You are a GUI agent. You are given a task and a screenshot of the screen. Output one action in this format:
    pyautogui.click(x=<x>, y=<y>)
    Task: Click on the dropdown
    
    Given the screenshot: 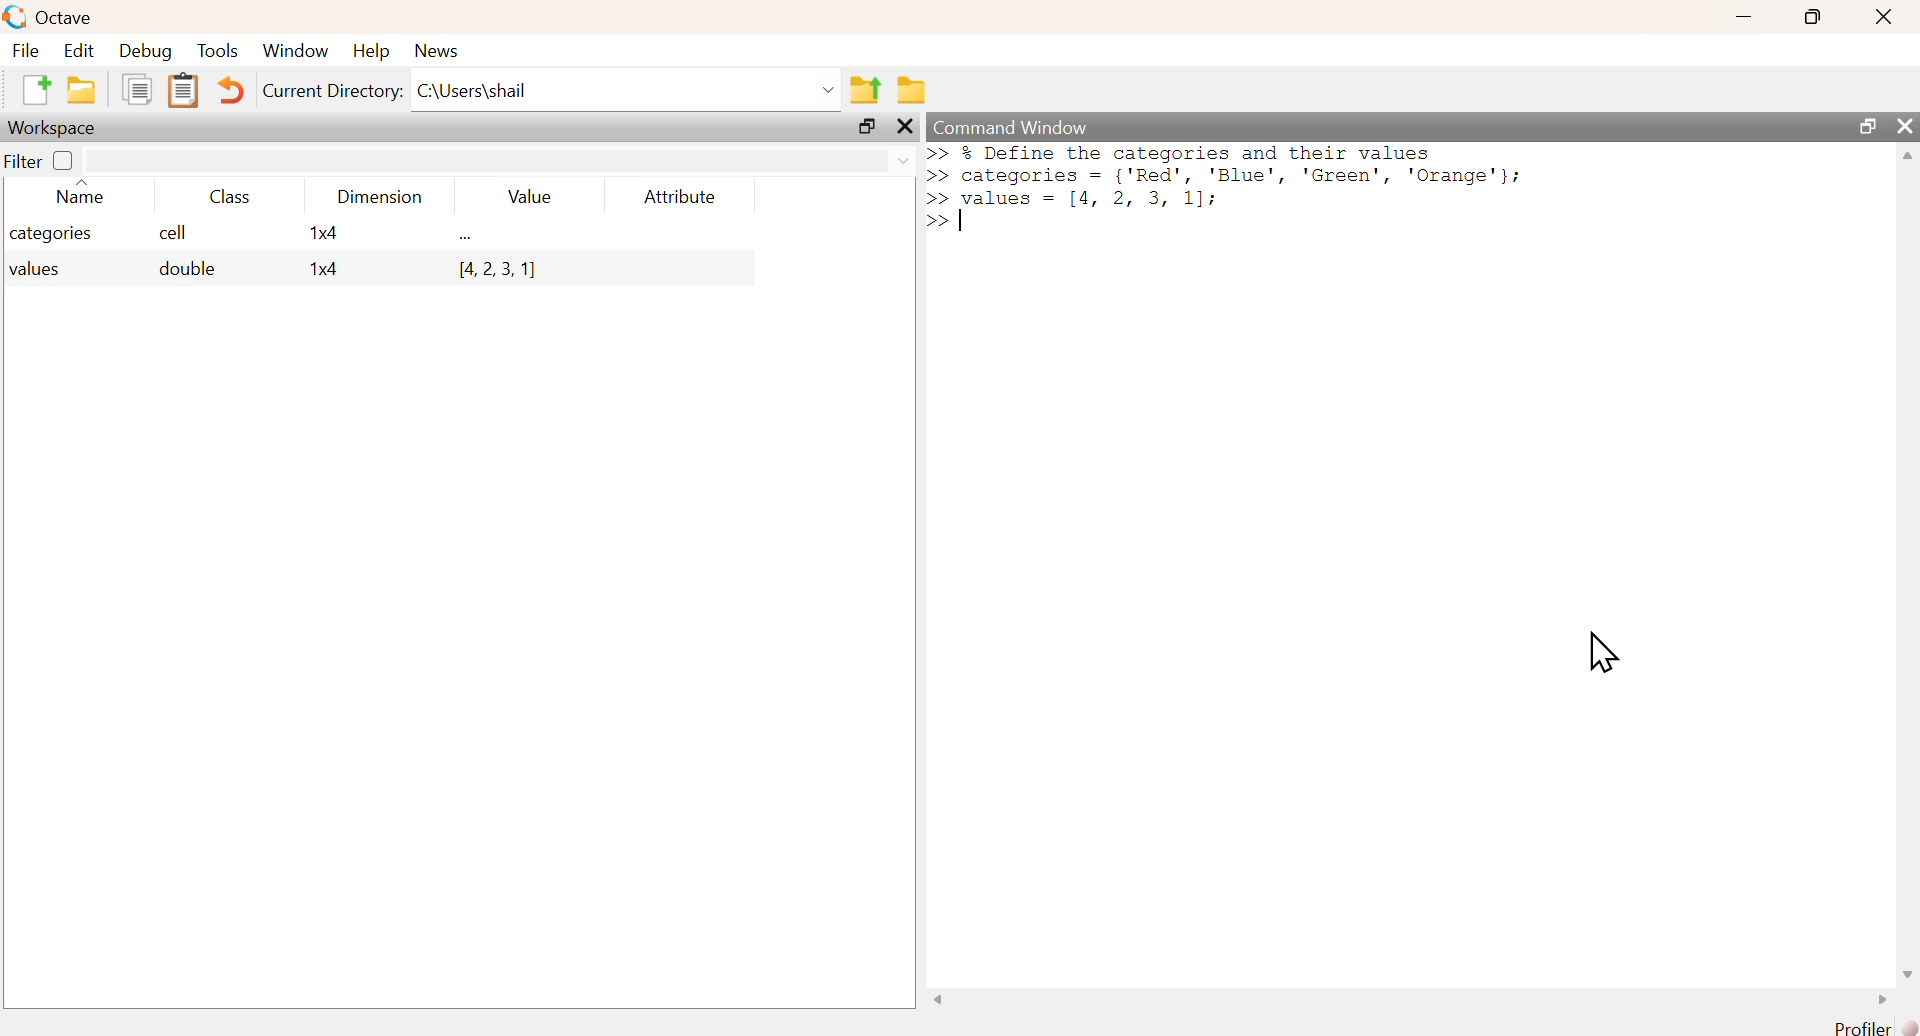 What is the action you would take?
    pyautogui.click(x=903, y=158)
    